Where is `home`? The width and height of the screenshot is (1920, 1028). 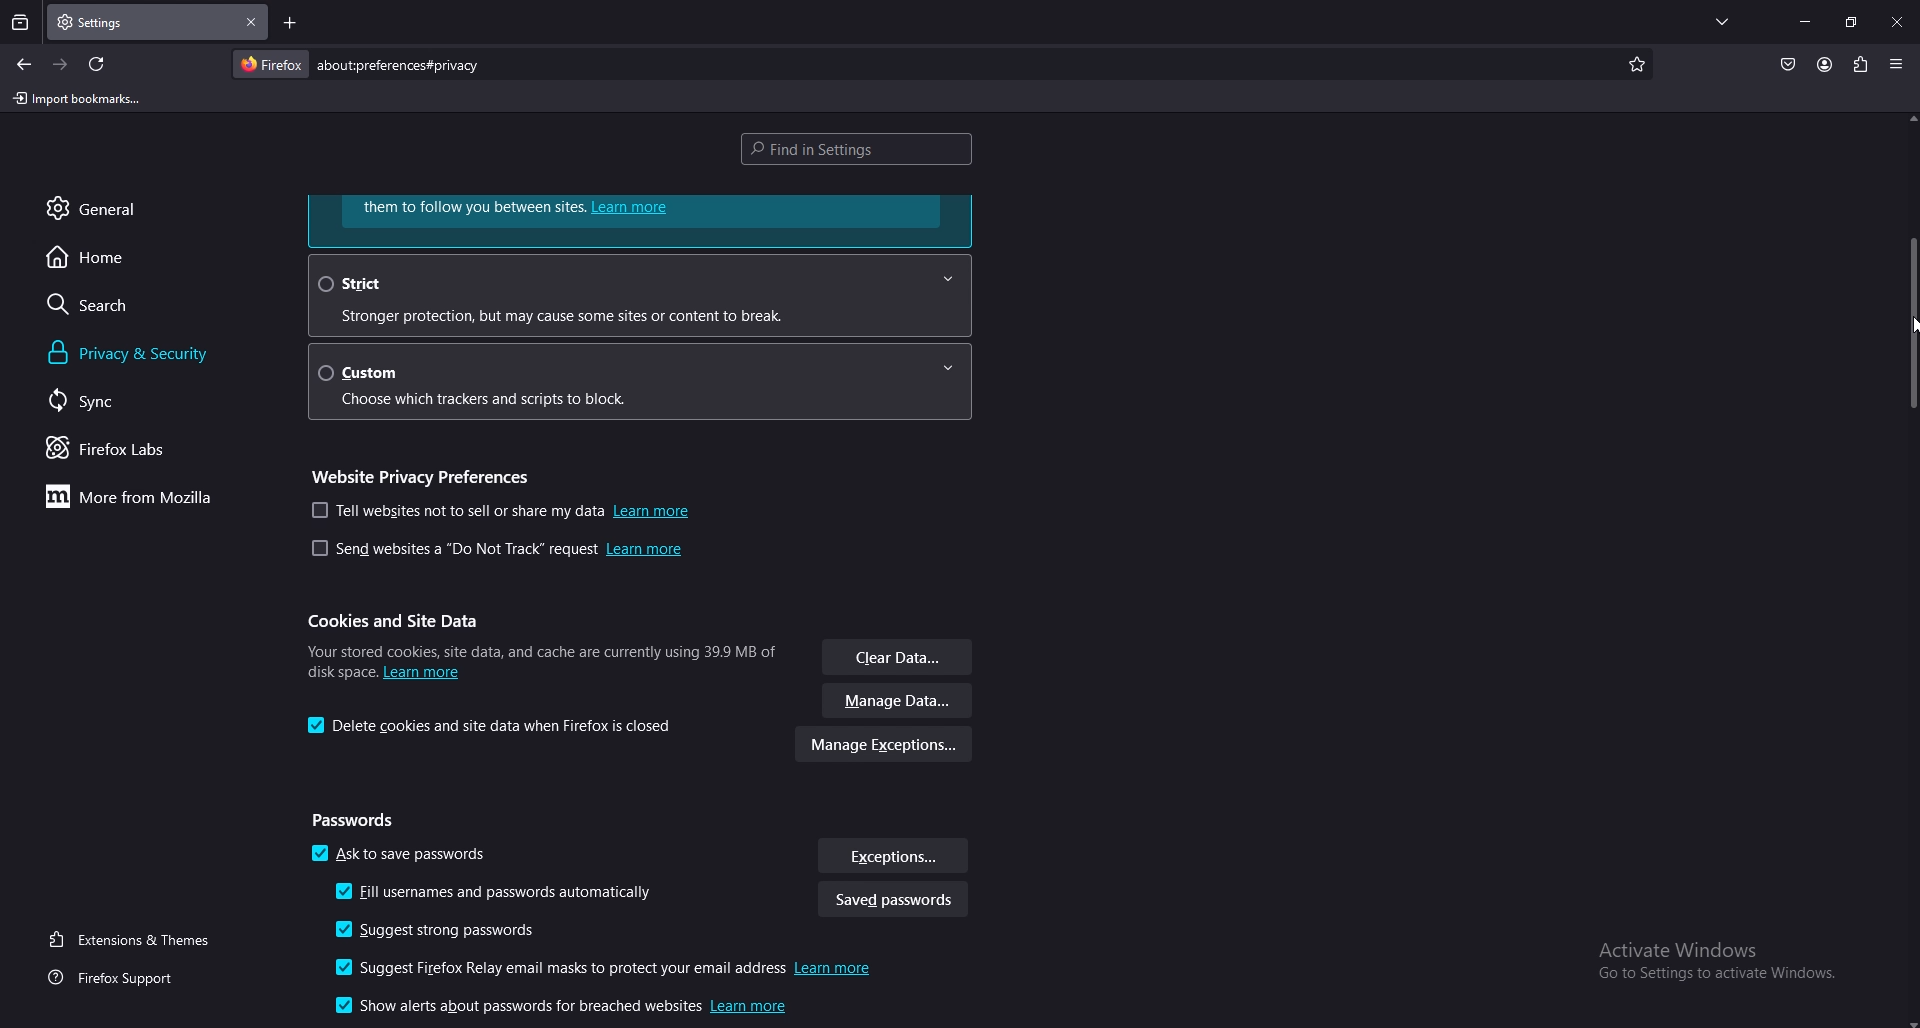
home is located at coordinates (116, 258).